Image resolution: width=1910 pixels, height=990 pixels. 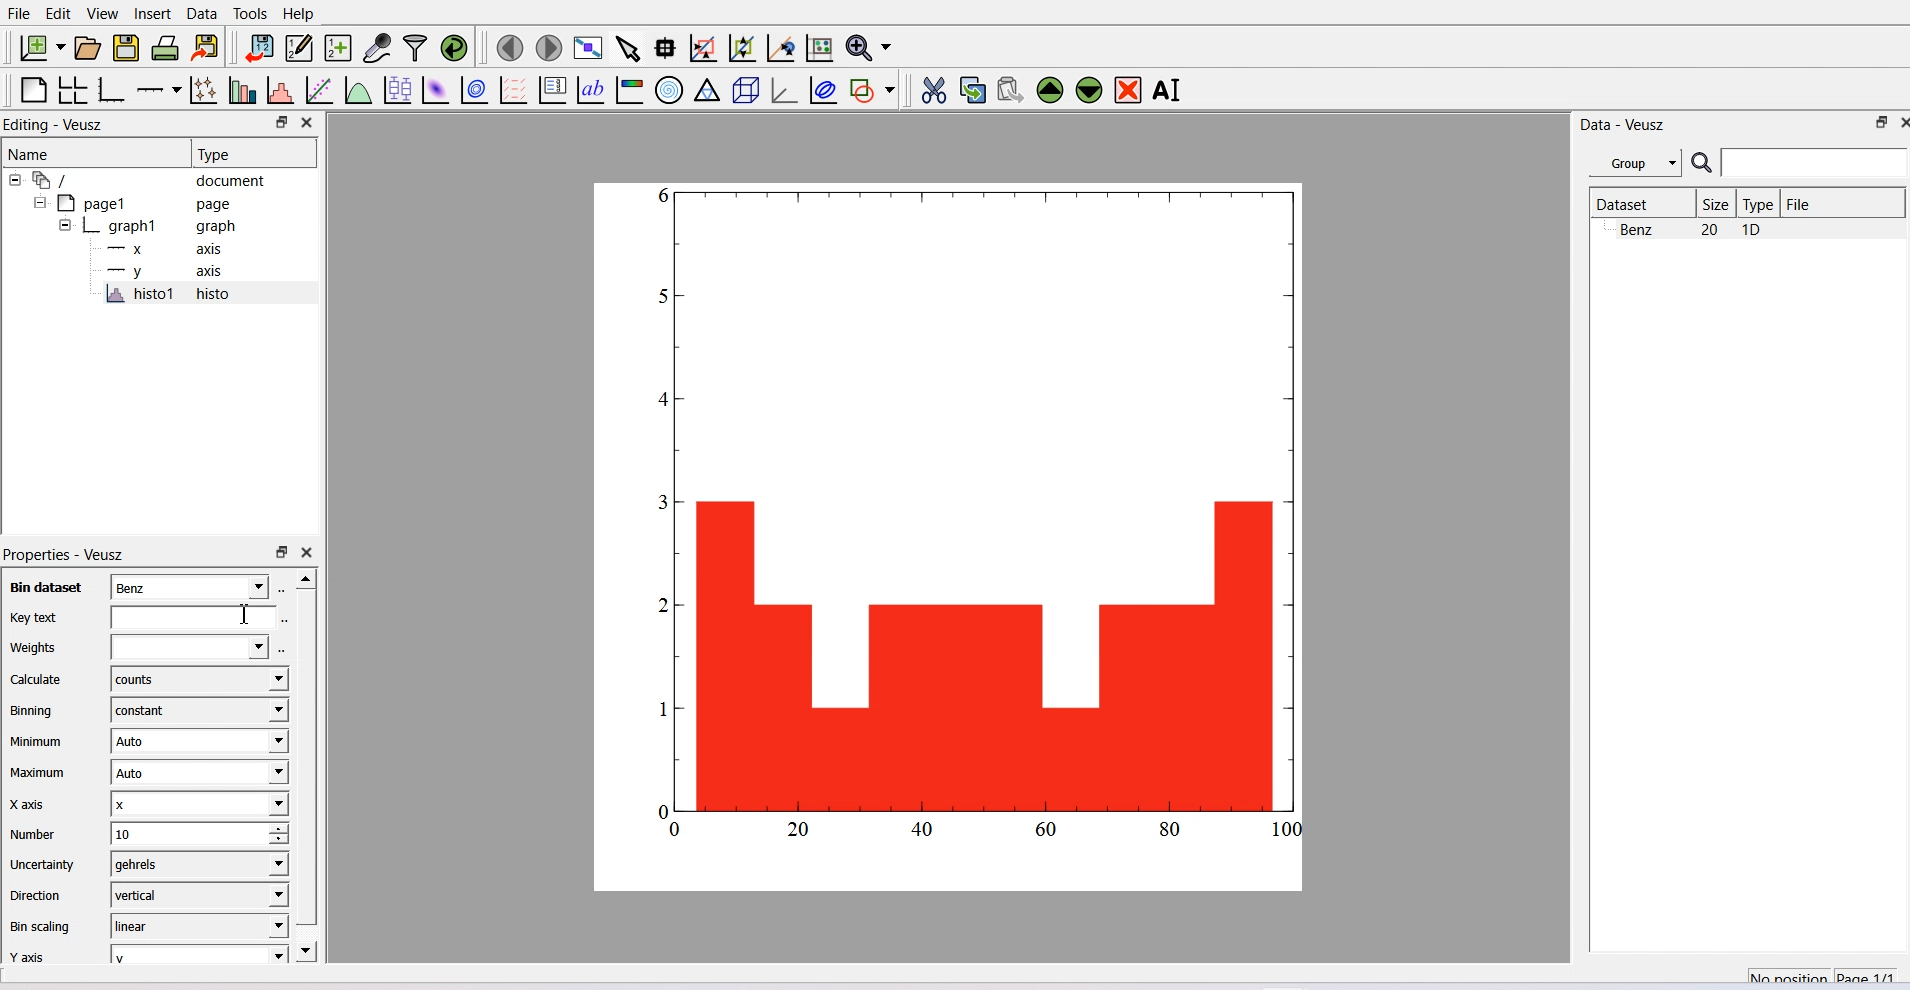 What do you see at coordinates (66, 553) in the screenshot?
I see `Properties - Veusz` at bounding box center [66, 553].